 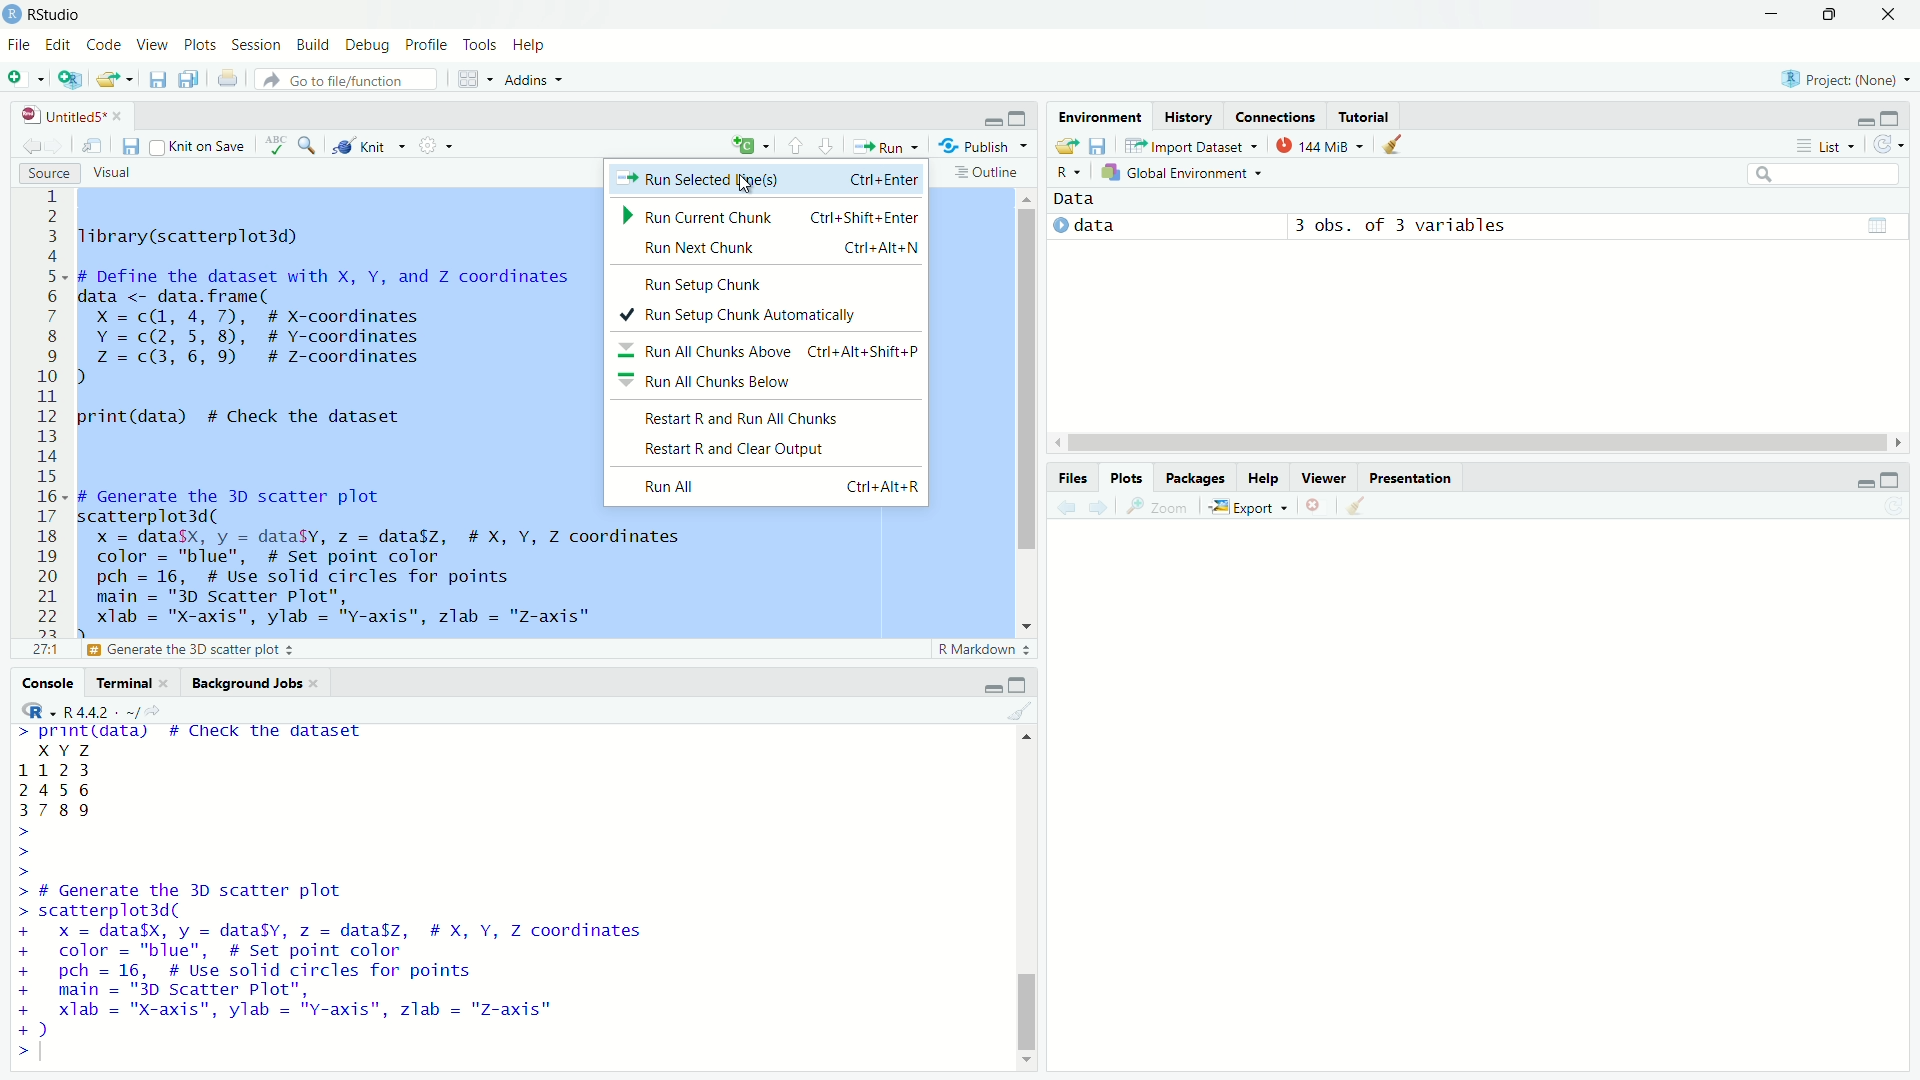 What do you see at coordinates (1160, 508) in the screenshot?
I see `view a larger version of the plot in a new window` at bounding box center [1160, 508].